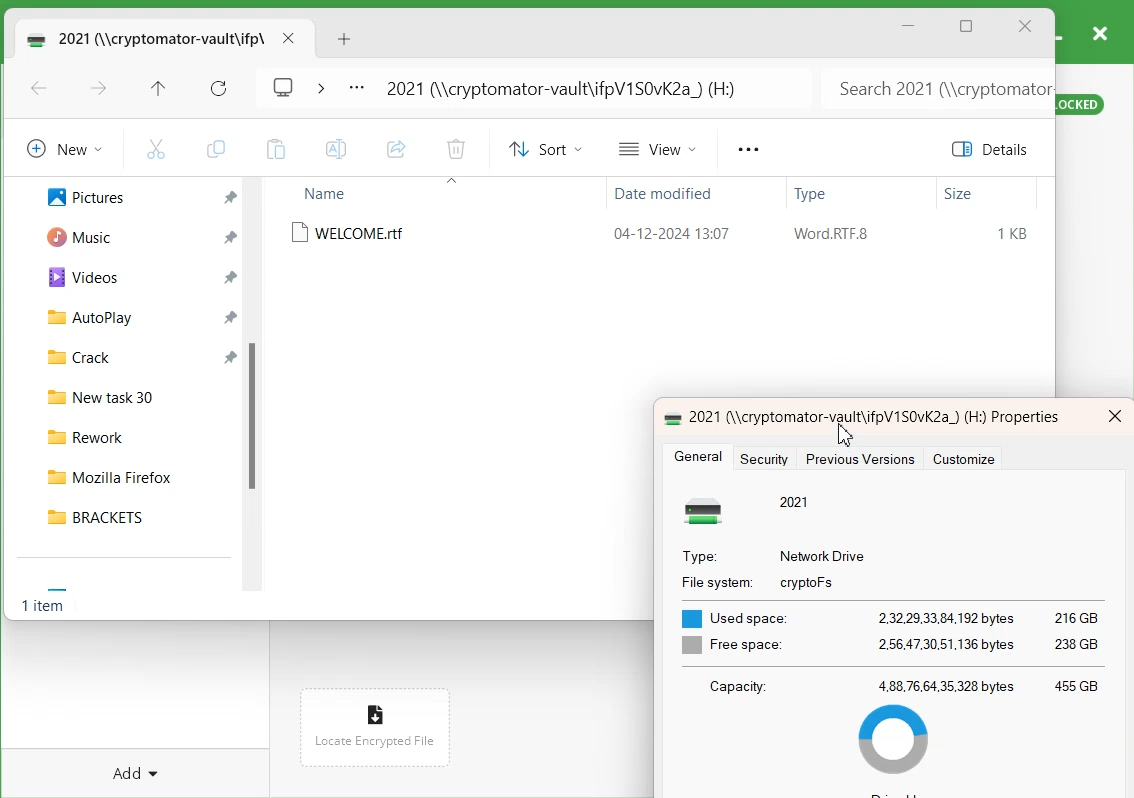  I want to click on General, so click(700, 457).